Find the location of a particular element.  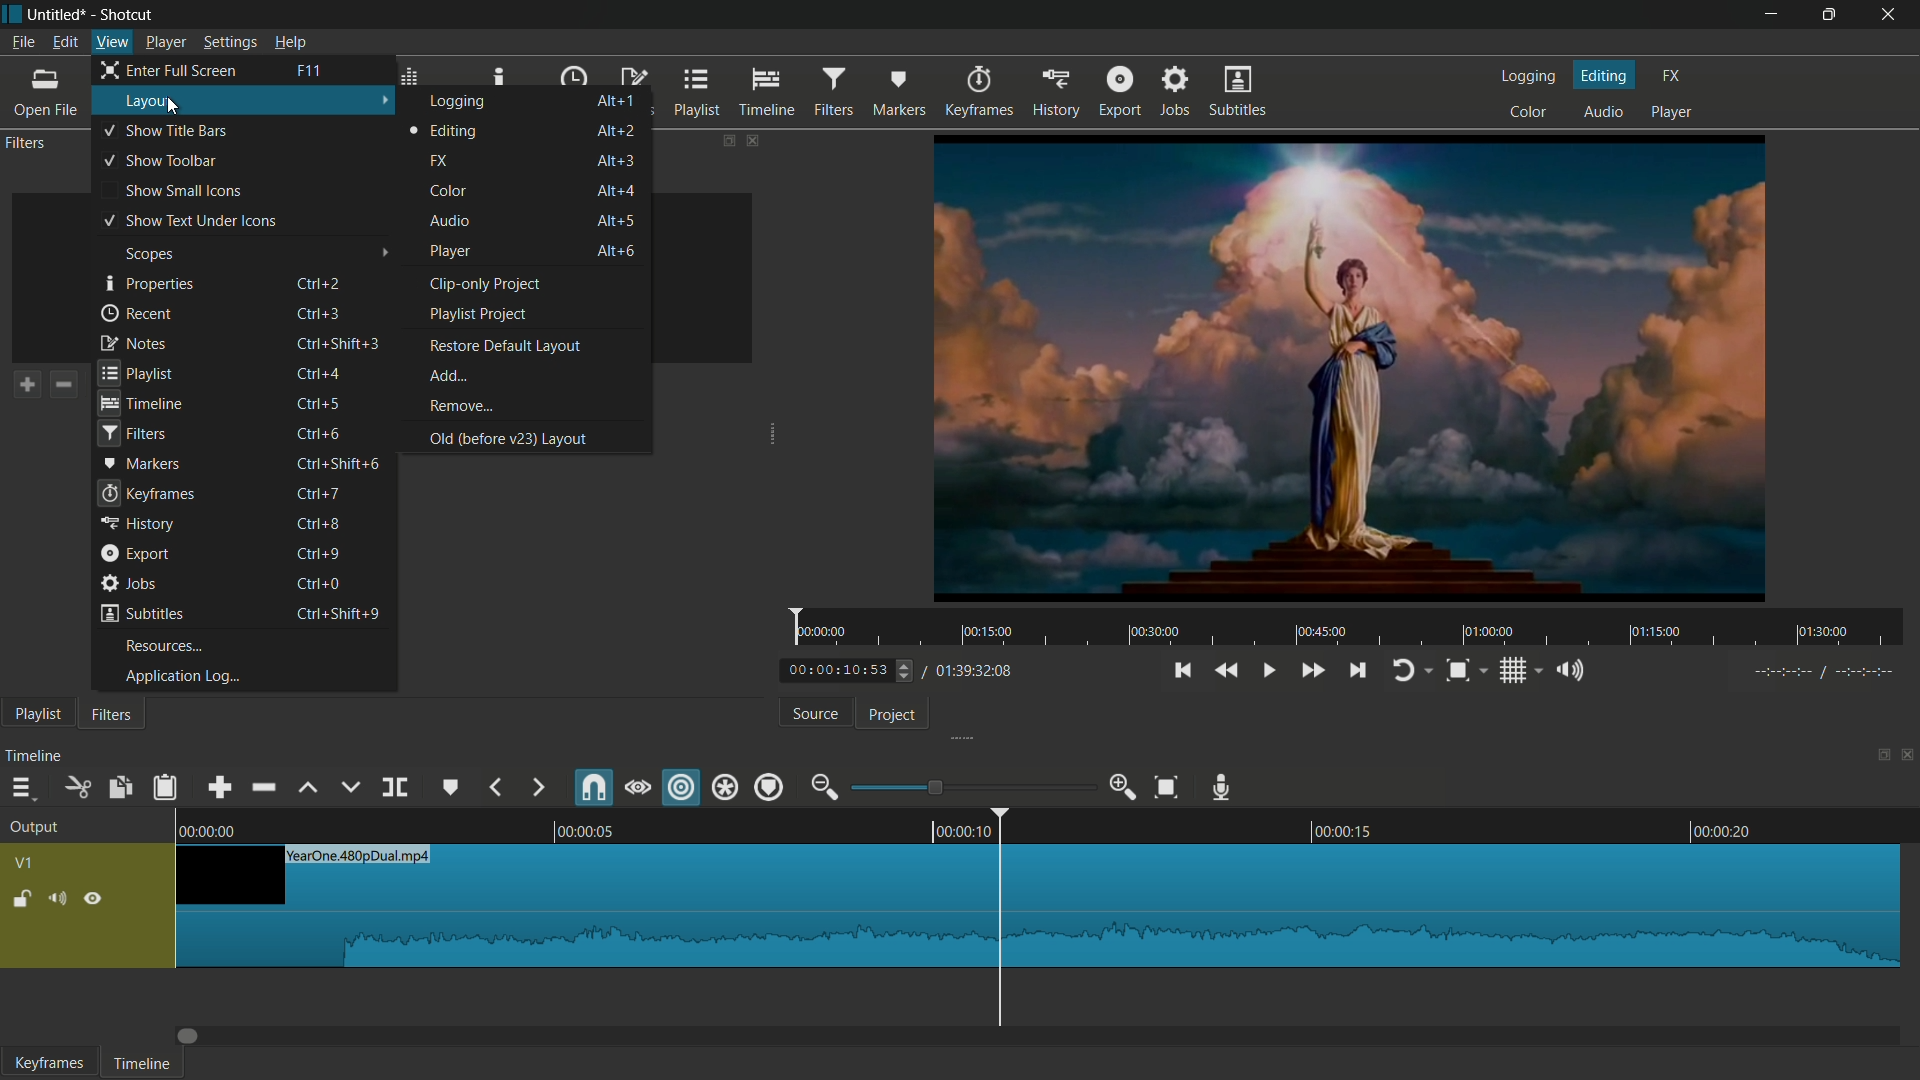

file menu is located at coordinates (23, 42).